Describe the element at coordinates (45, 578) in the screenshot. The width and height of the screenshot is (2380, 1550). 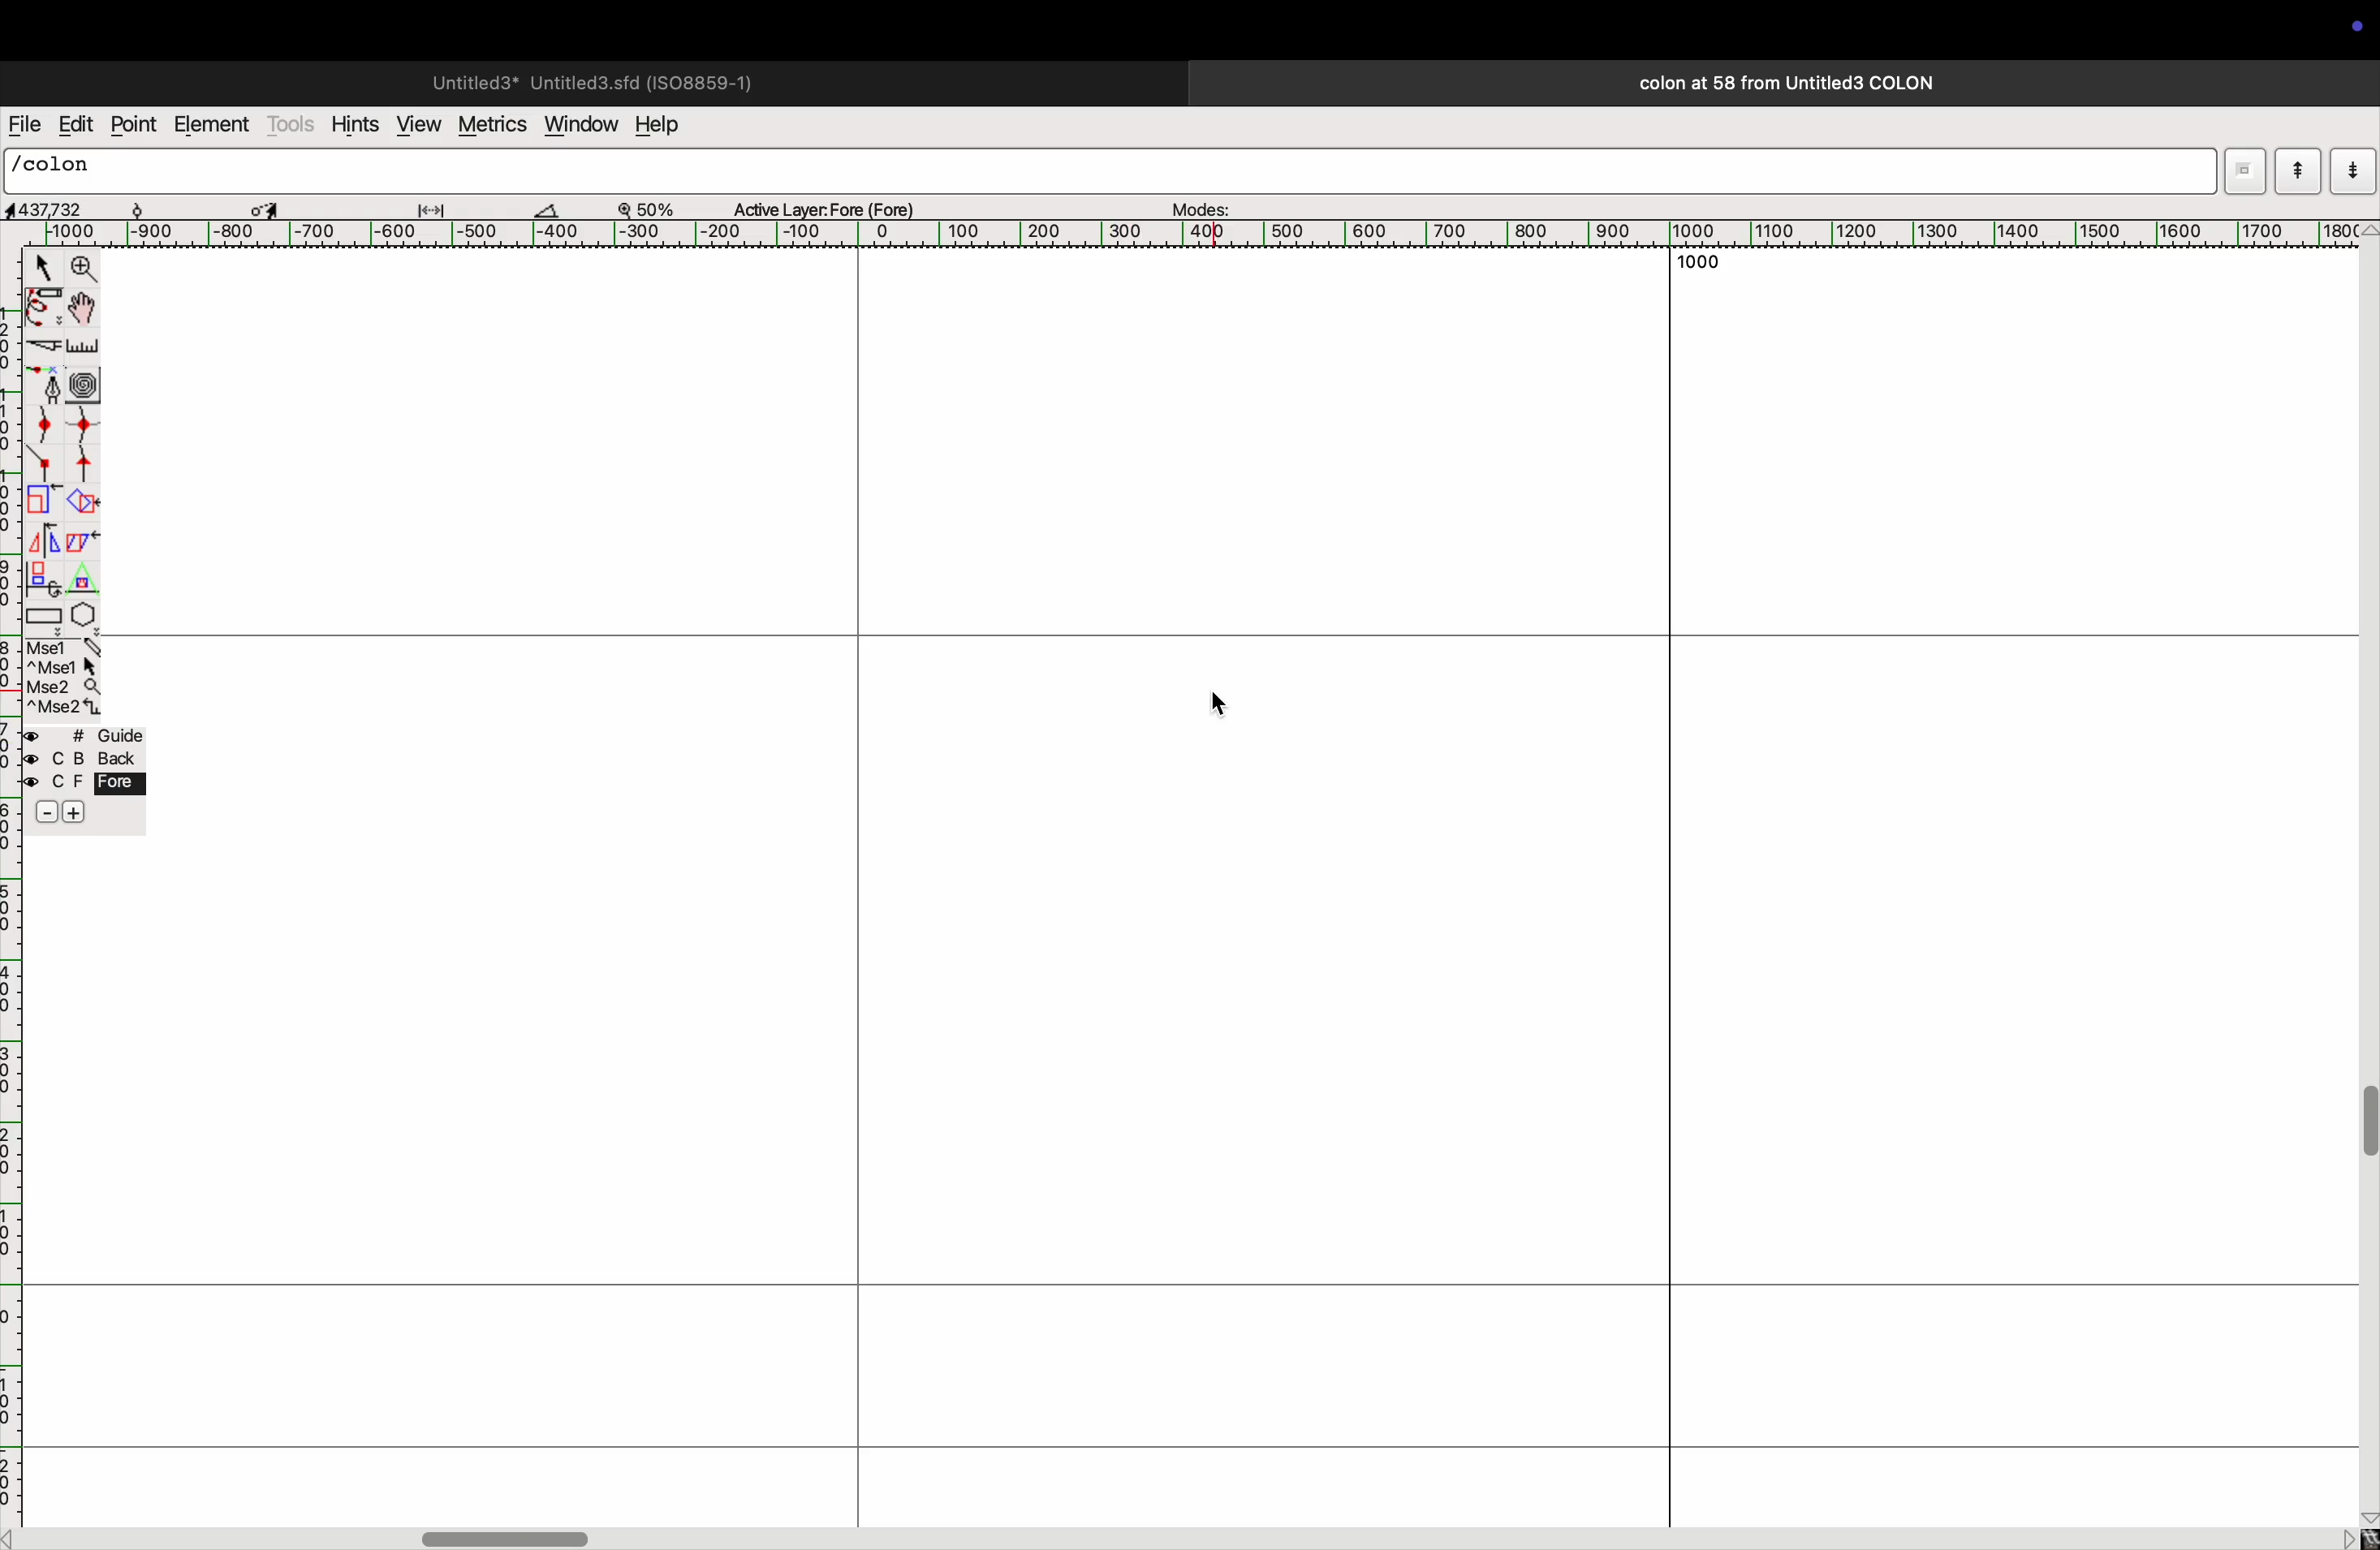
I see `clone` at that location.